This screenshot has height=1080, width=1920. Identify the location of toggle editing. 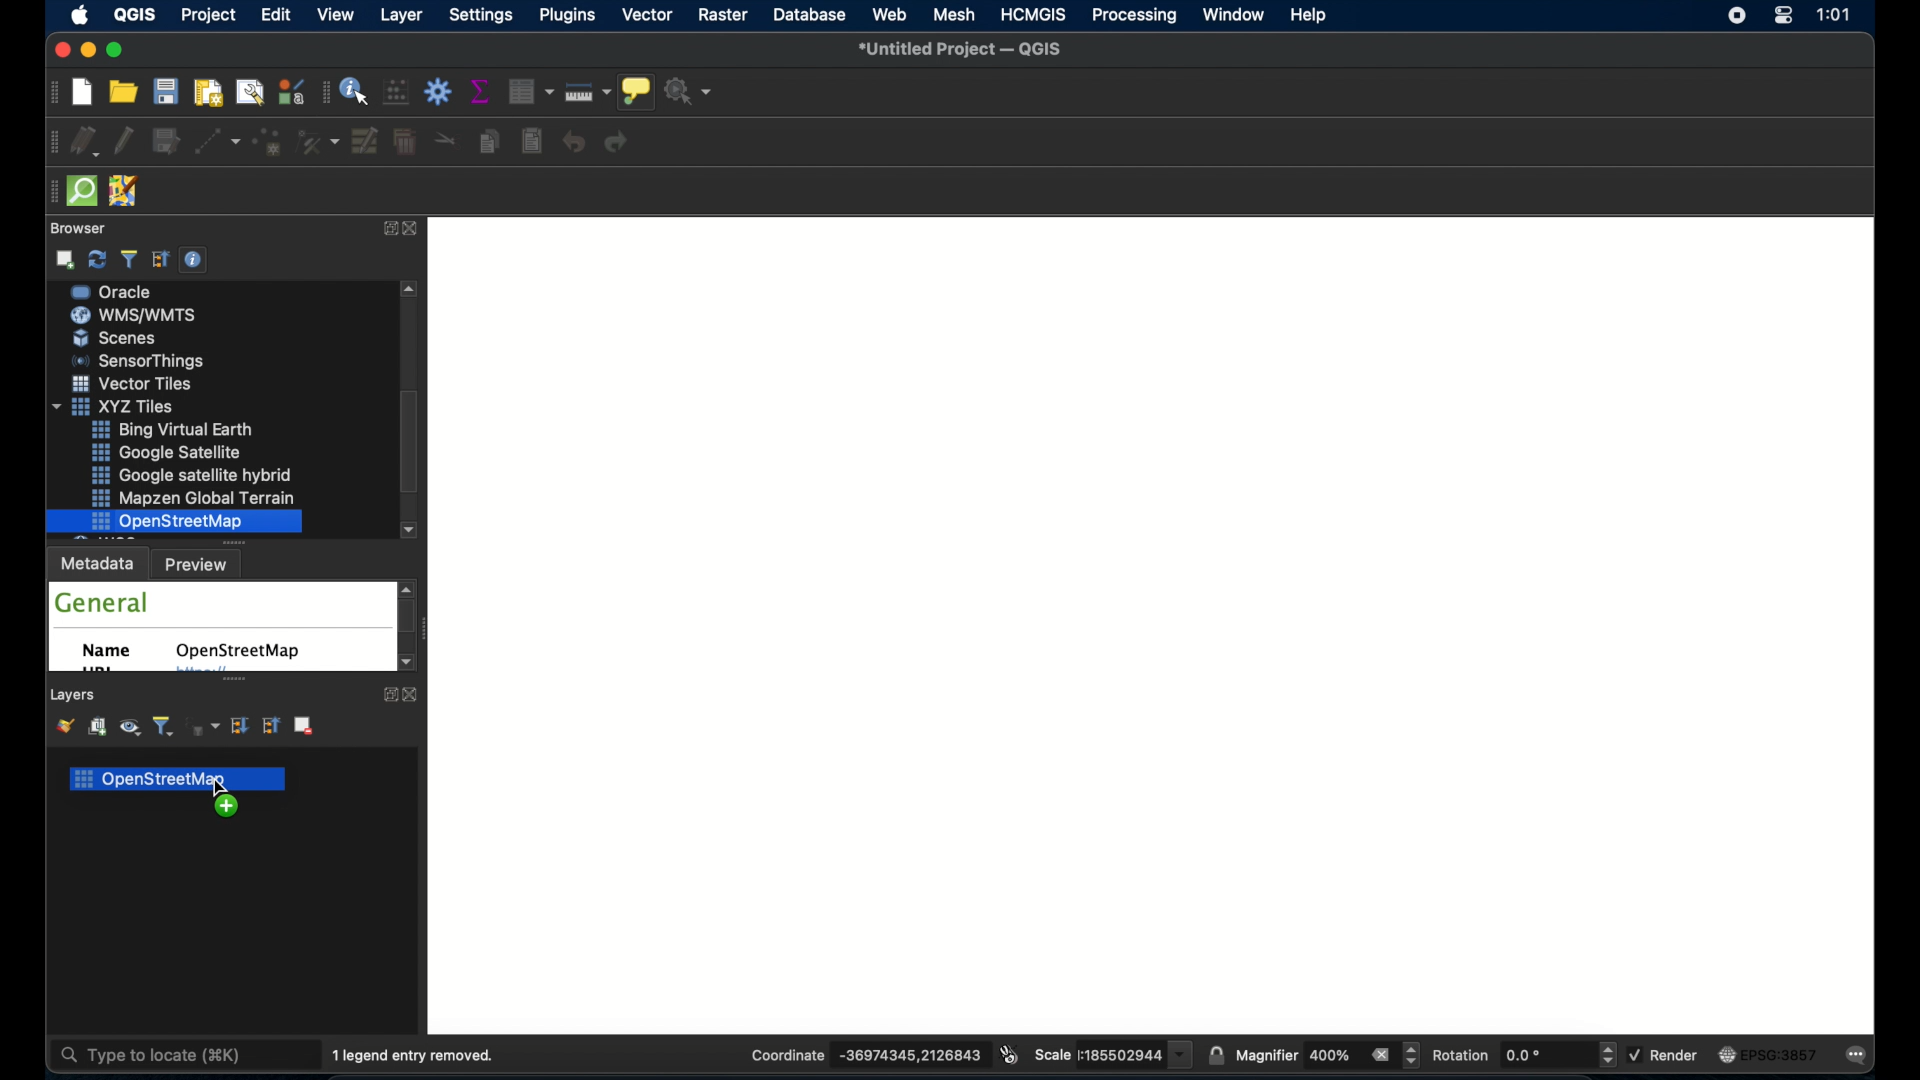
(126, 142).